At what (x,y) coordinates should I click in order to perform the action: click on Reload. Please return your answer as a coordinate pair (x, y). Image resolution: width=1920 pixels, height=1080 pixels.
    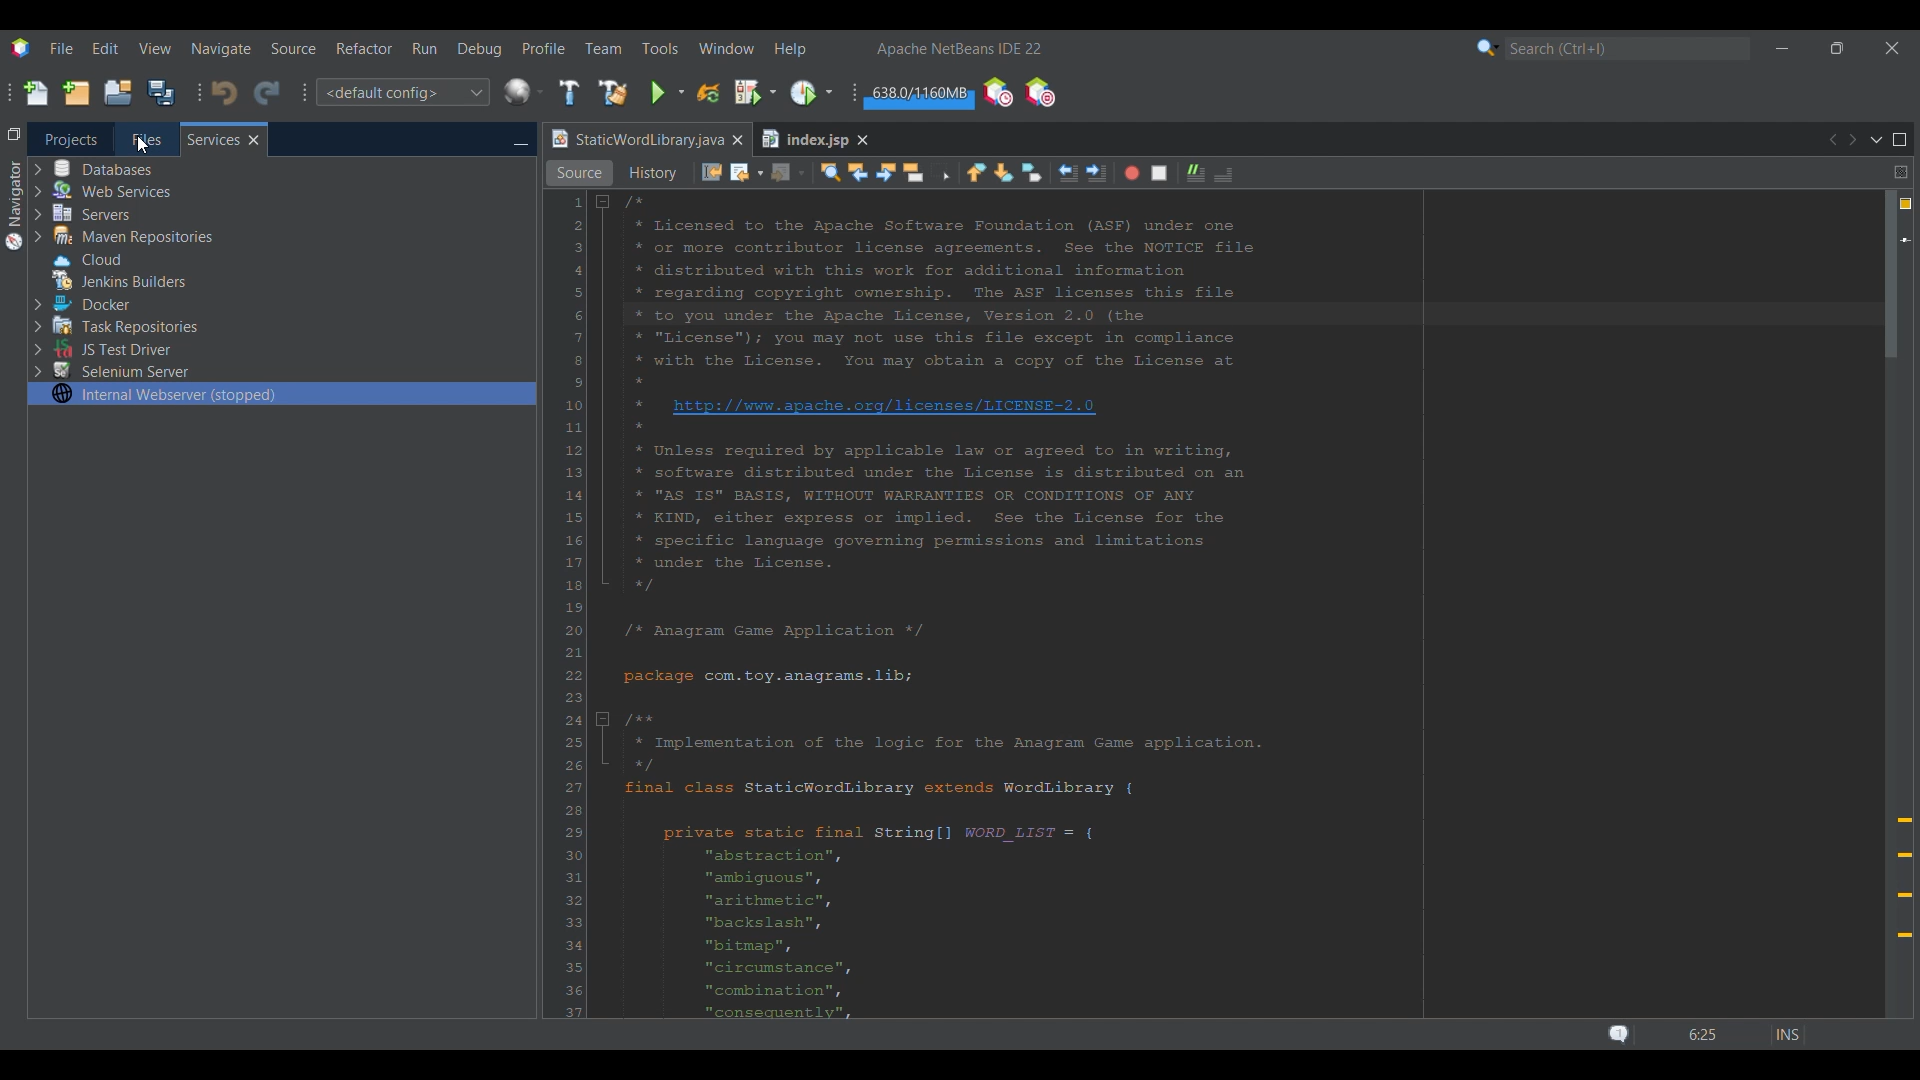
    Looking at the image, I should click on (709, 93).